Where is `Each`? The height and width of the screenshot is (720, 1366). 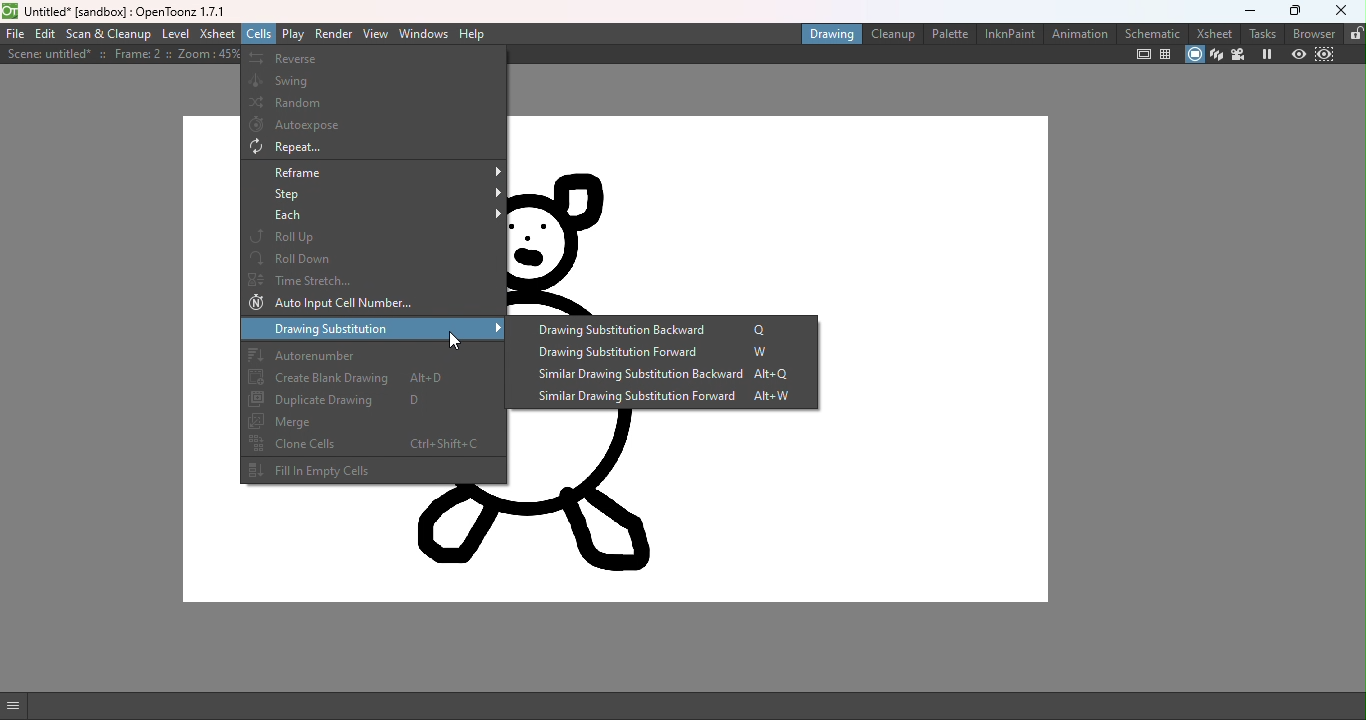 Each is located at coordinates (375, 217).